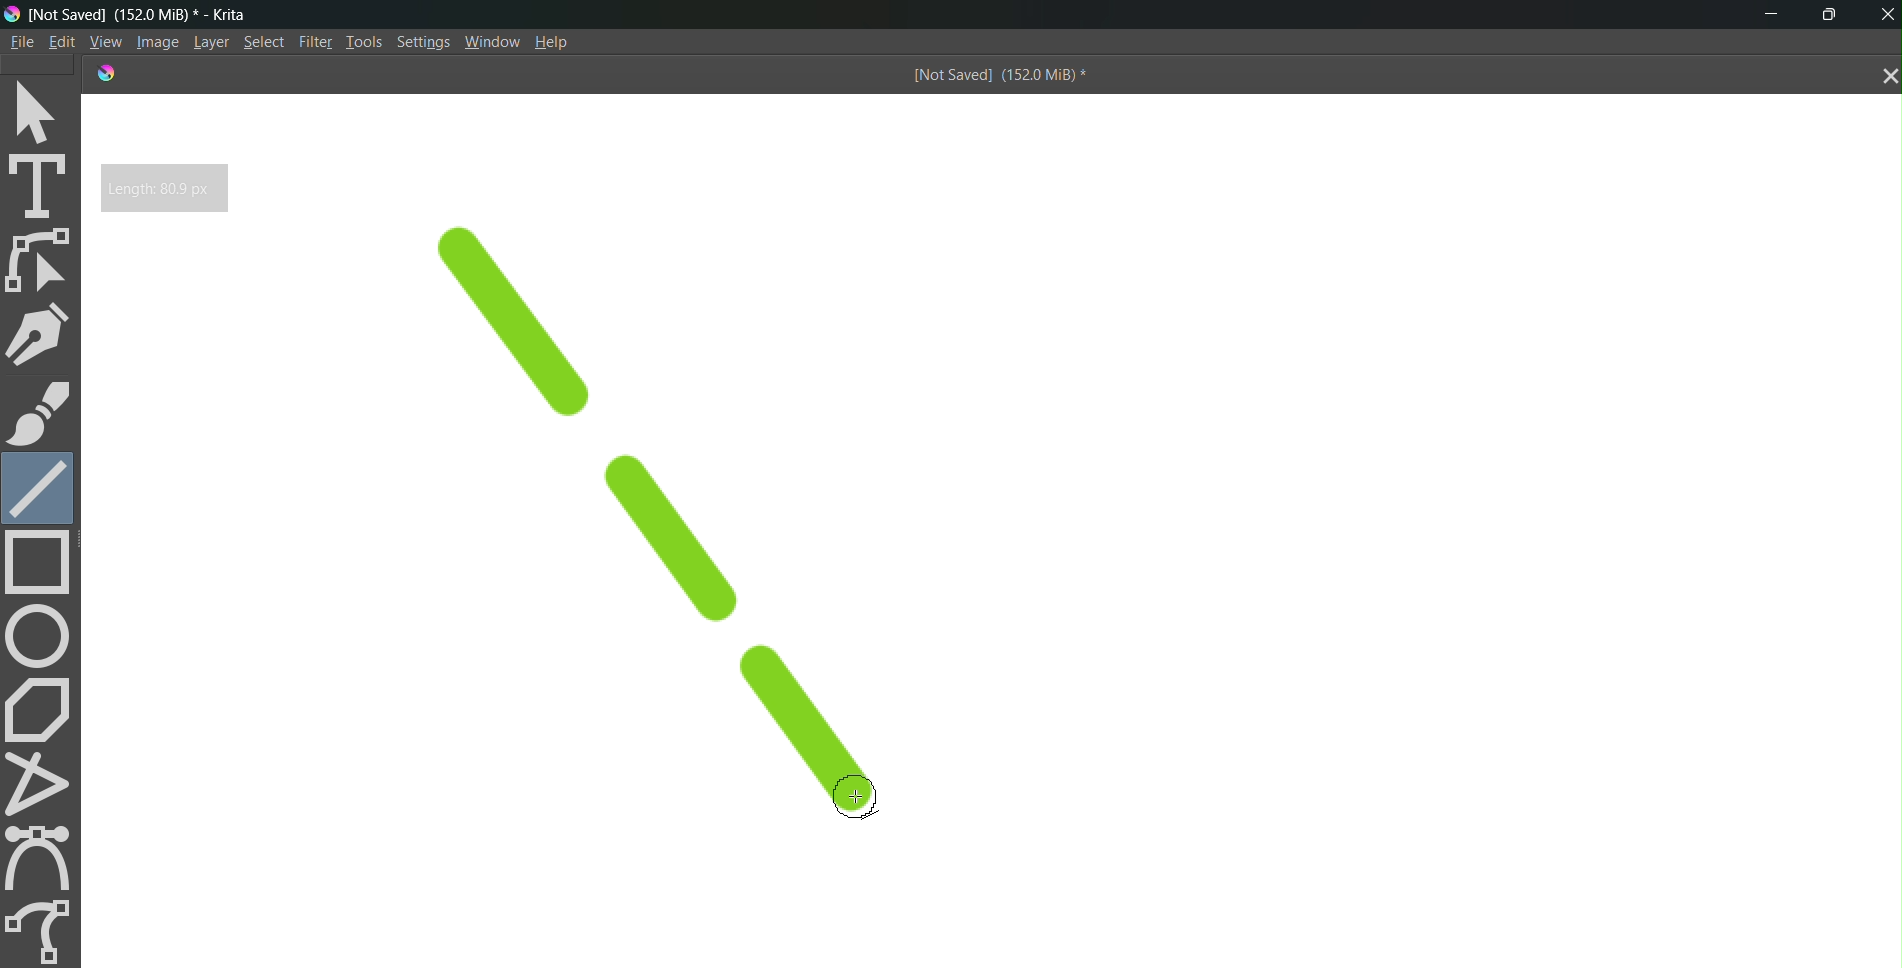  Describe the element at coordinates (425, 44) in the screenshot. I see `Settings` at that location.